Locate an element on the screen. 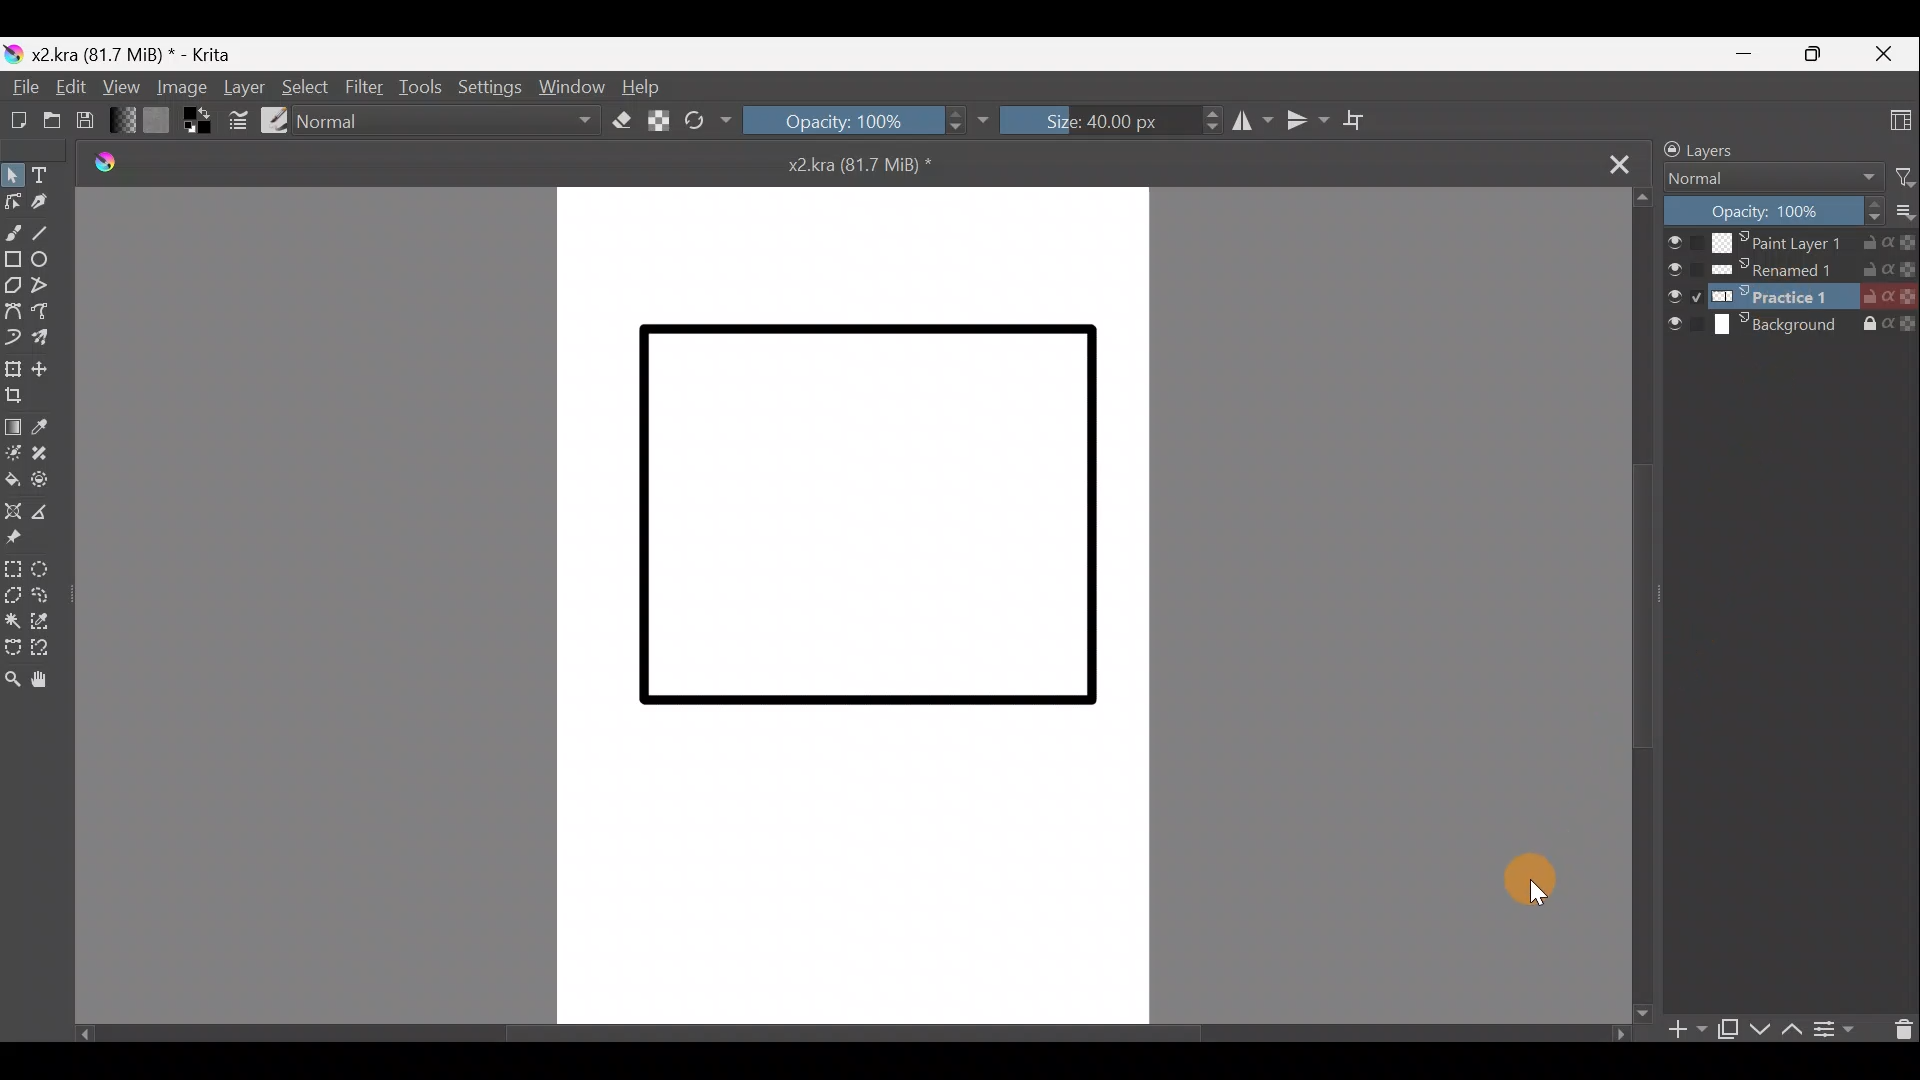 The width and height of the screenshot is (1920, 1080). Canvas is located at coordinates (857, 607).